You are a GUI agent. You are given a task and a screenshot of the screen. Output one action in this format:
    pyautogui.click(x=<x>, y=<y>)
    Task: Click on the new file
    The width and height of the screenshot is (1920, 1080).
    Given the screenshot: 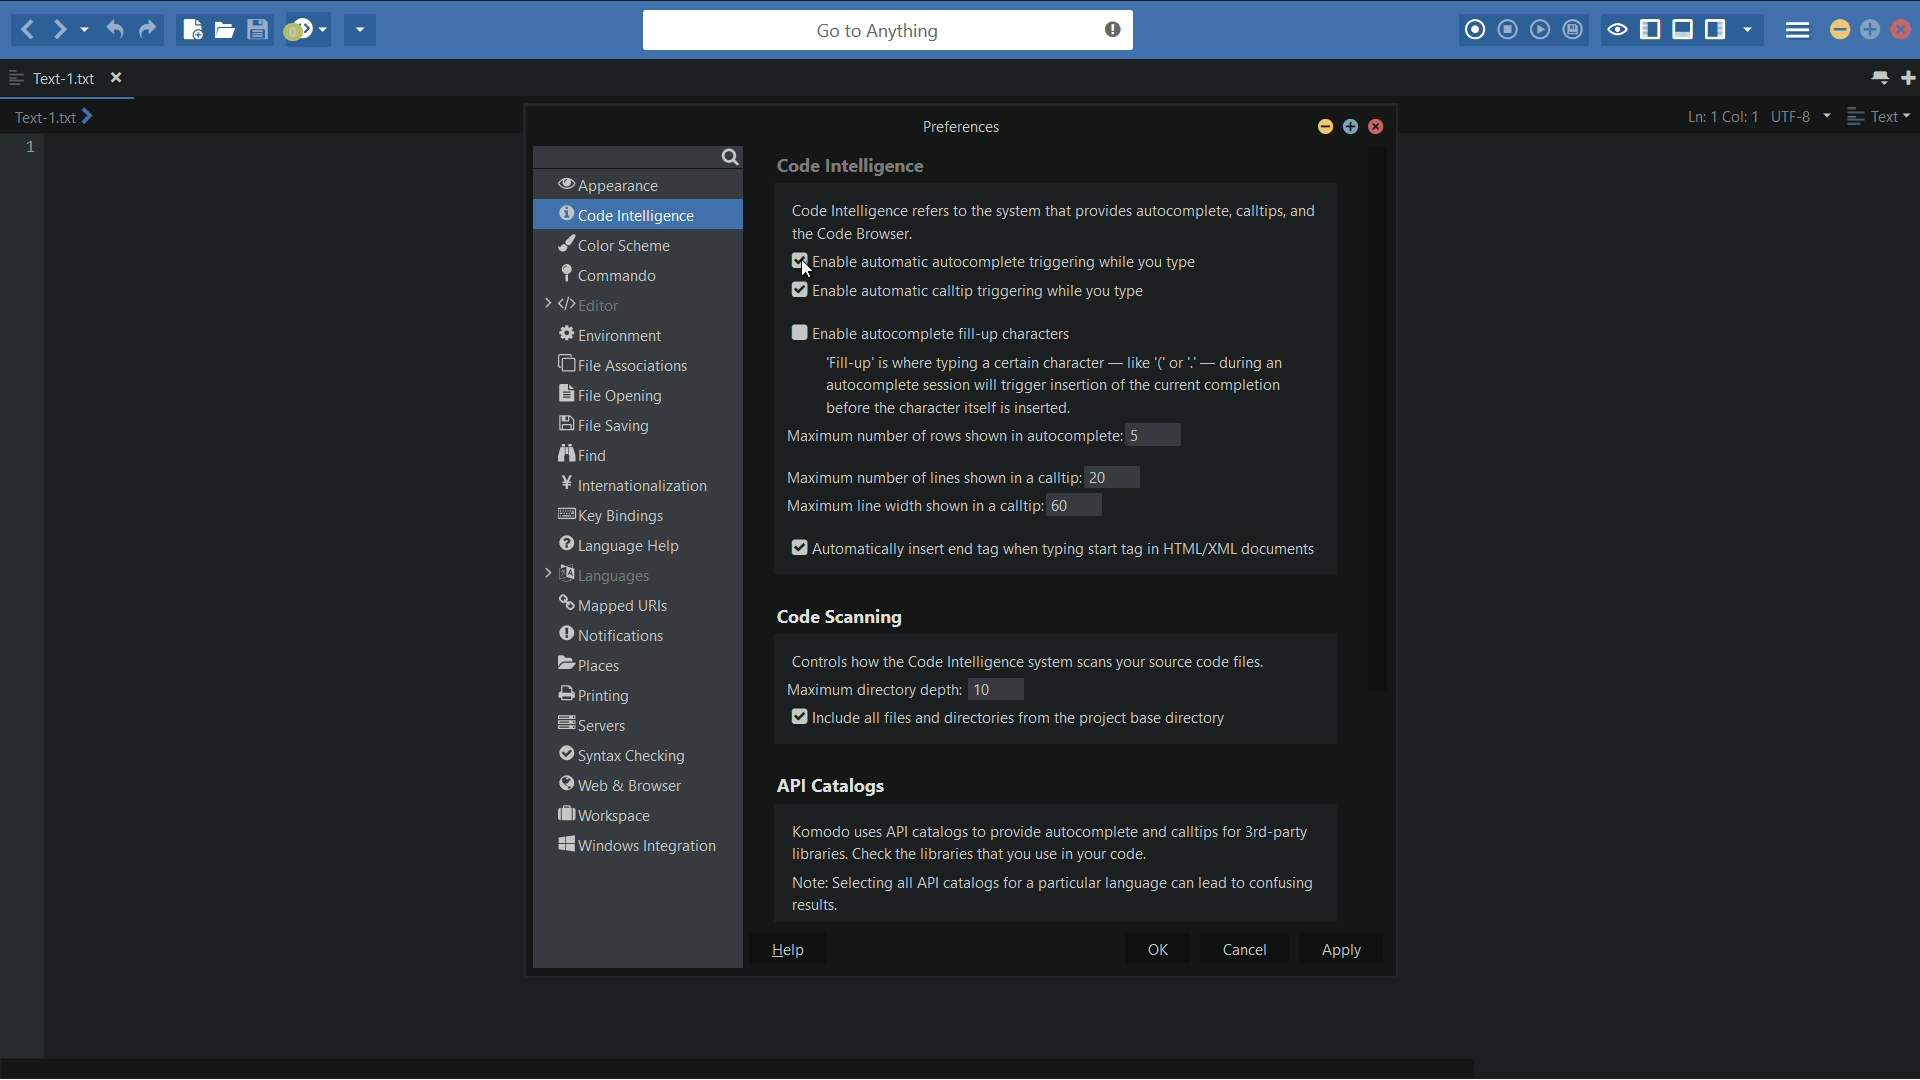 What is the action you would take?
    pyautogui.click(x=193, y=32)
    